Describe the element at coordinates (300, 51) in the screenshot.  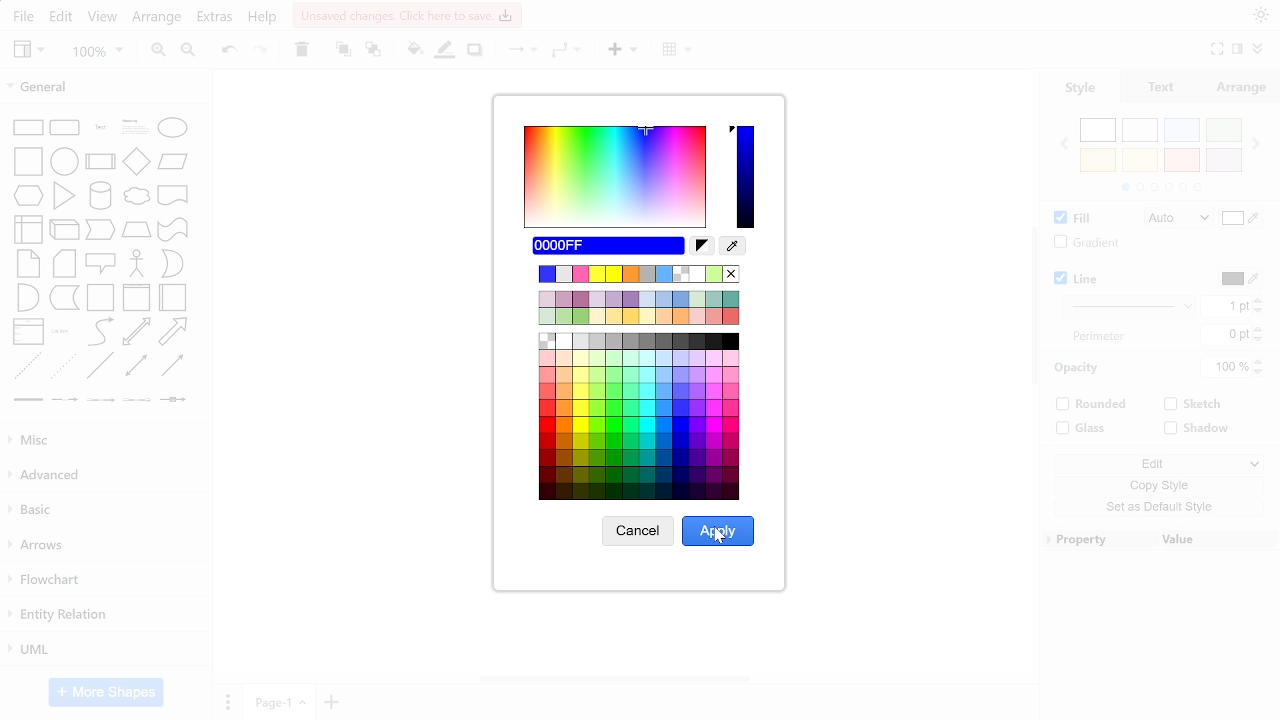
I see `delete` at that location.